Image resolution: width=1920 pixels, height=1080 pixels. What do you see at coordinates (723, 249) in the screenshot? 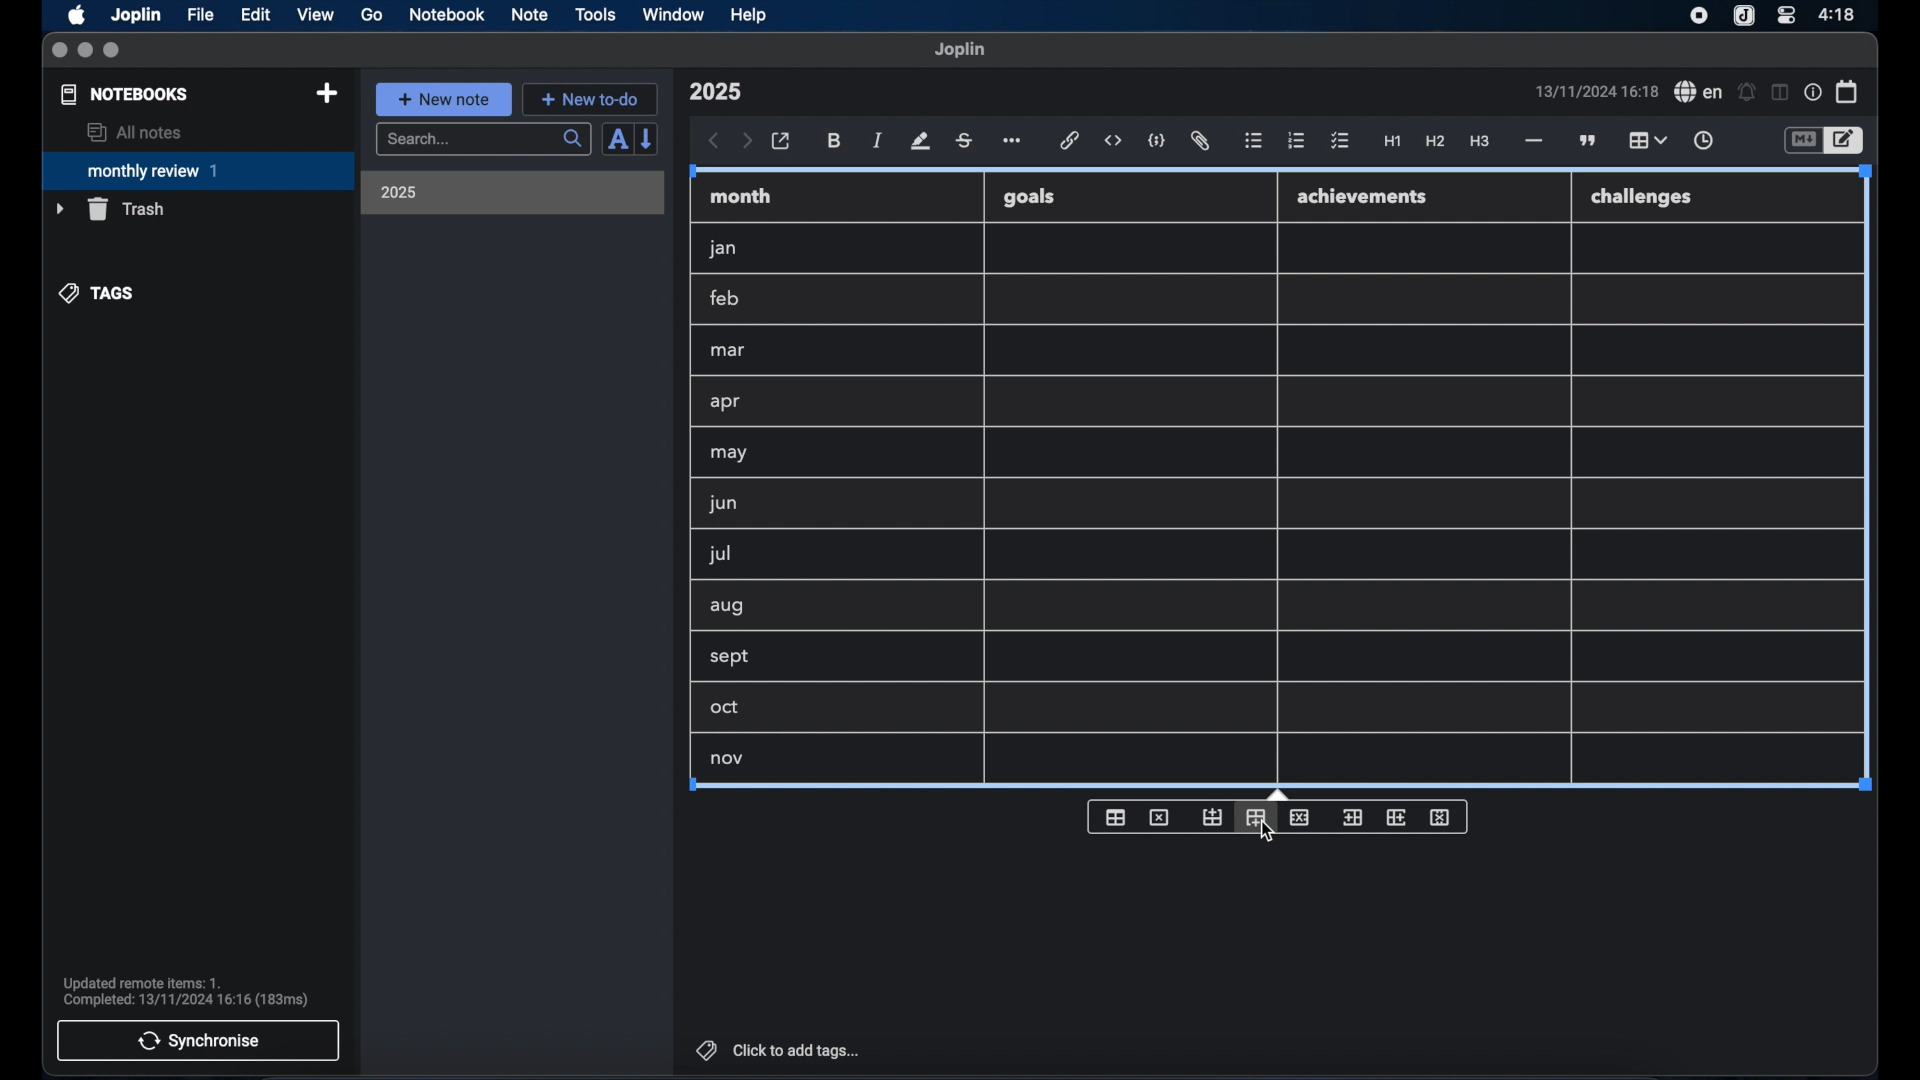
I see `jan` at bounding box center [723, 249].